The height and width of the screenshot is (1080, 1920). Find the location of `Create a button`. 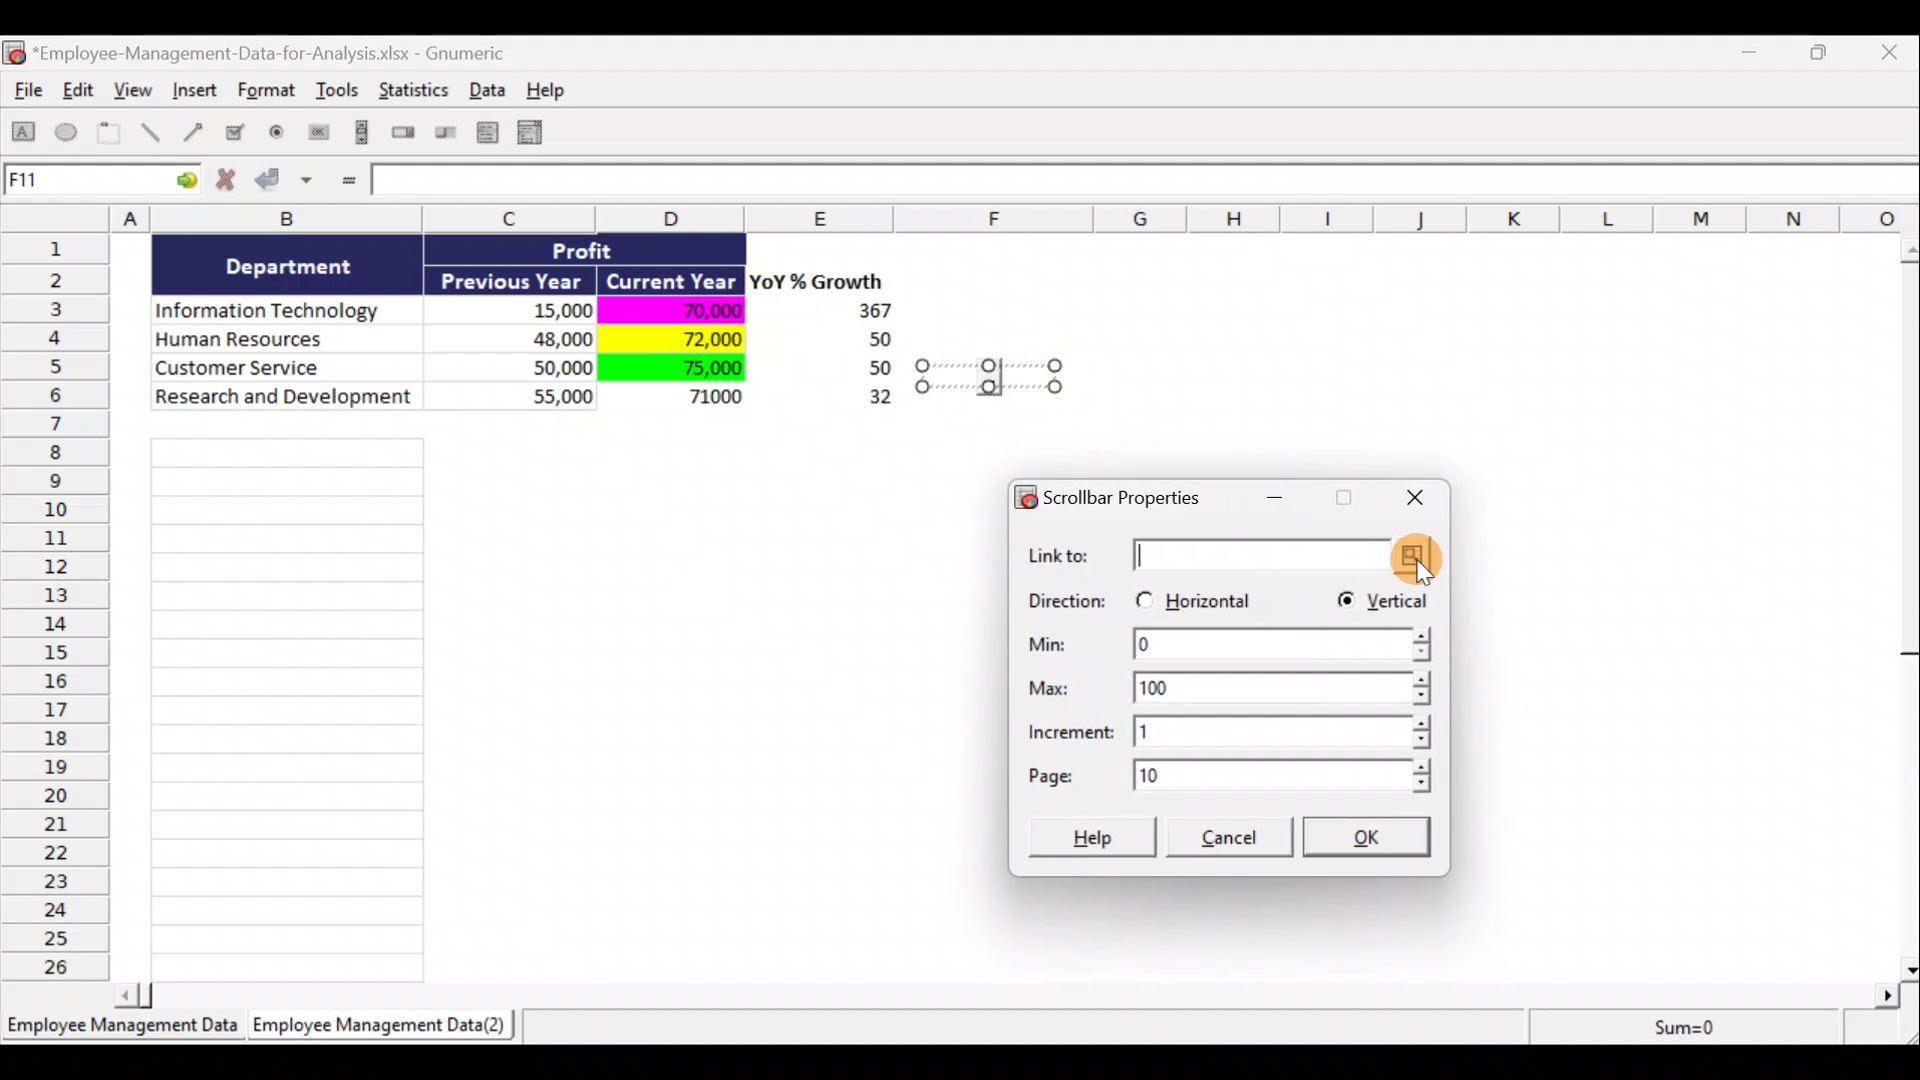

Create a button is located at coordinates (317, 137).